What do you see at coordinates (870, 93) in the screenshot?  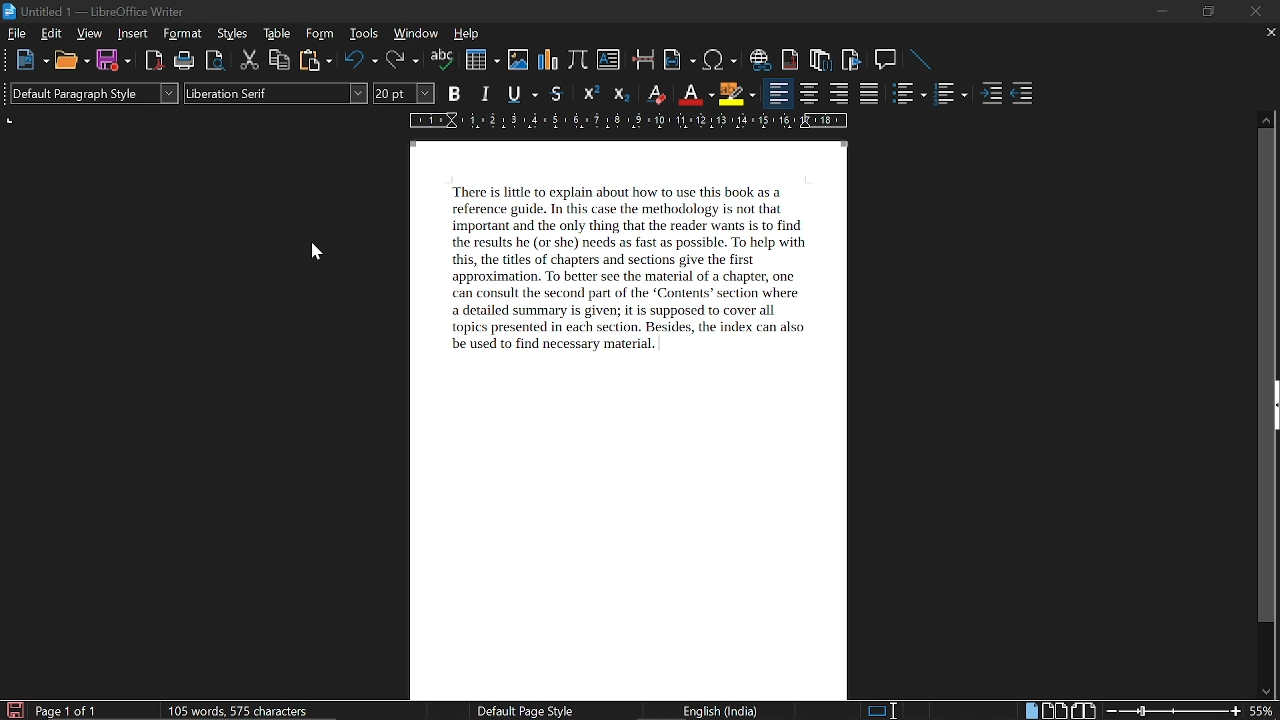 I see `justified` at bounding box center [870, 93].